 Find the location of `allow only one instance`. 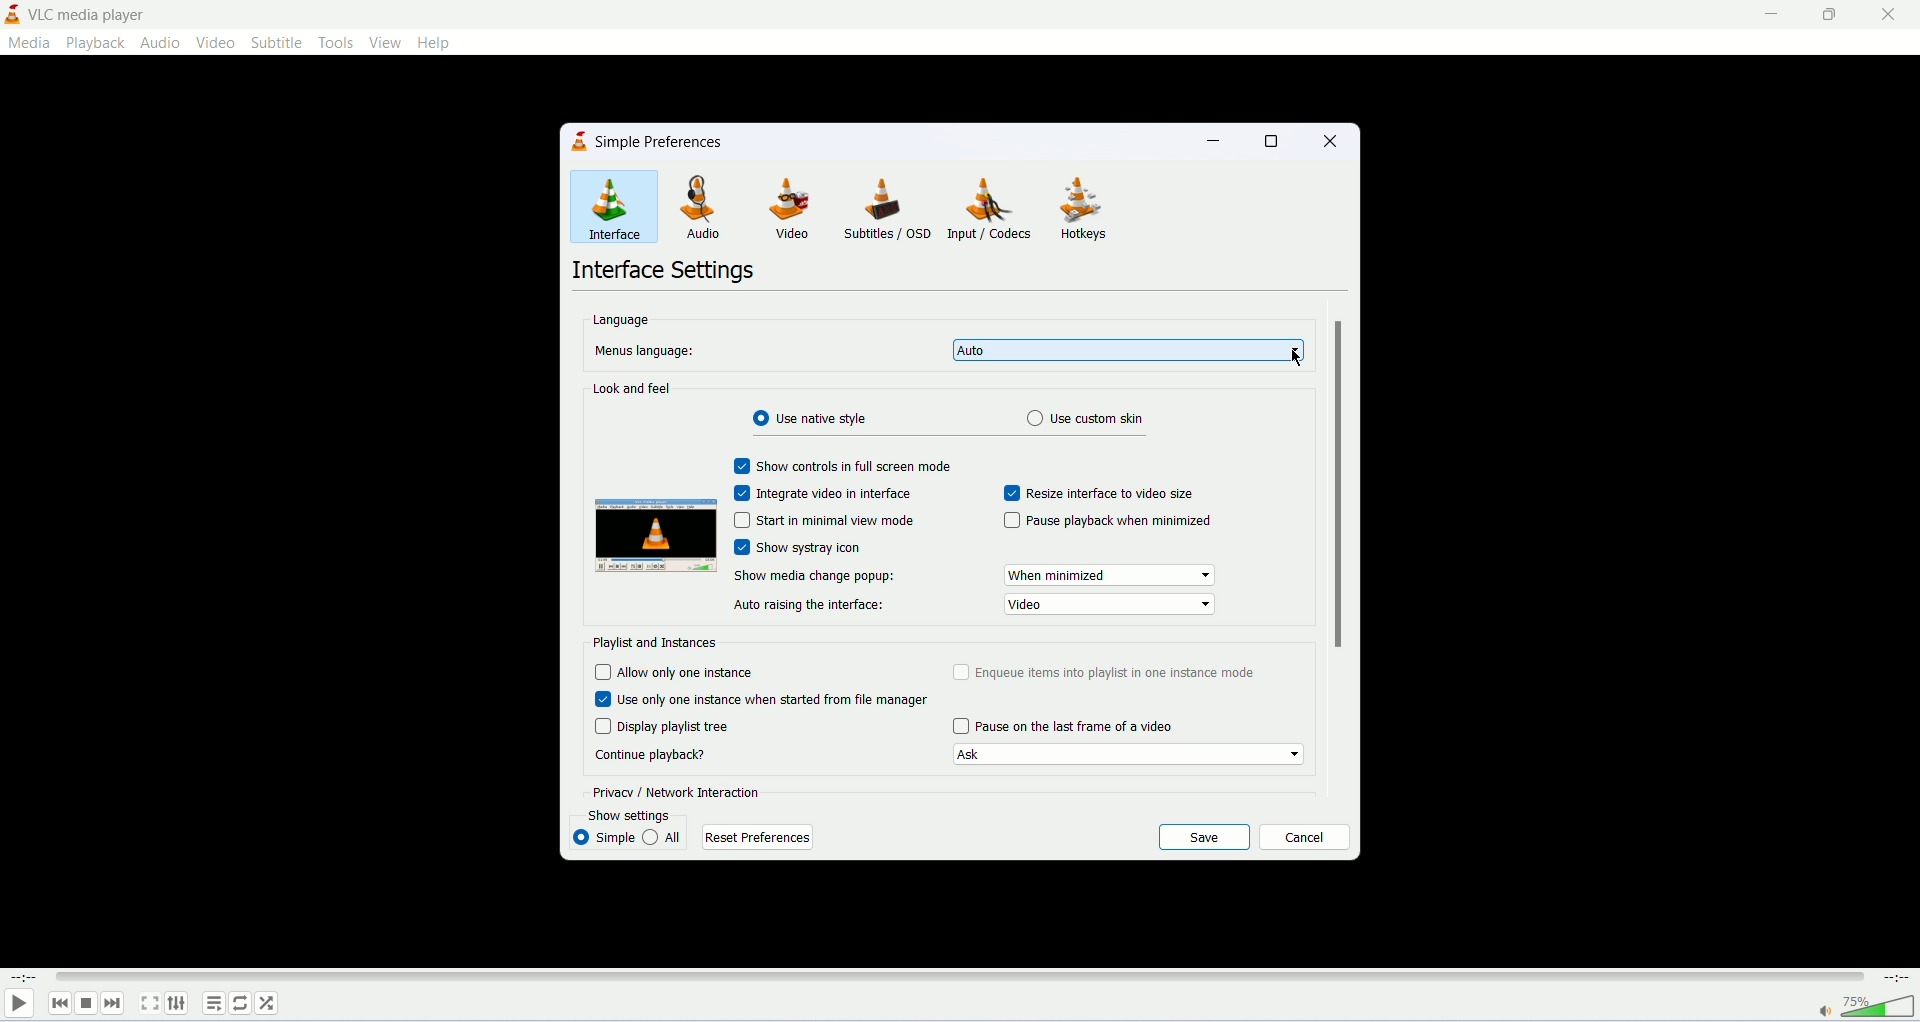

allow only one instance is located at coordinates (675, 672).